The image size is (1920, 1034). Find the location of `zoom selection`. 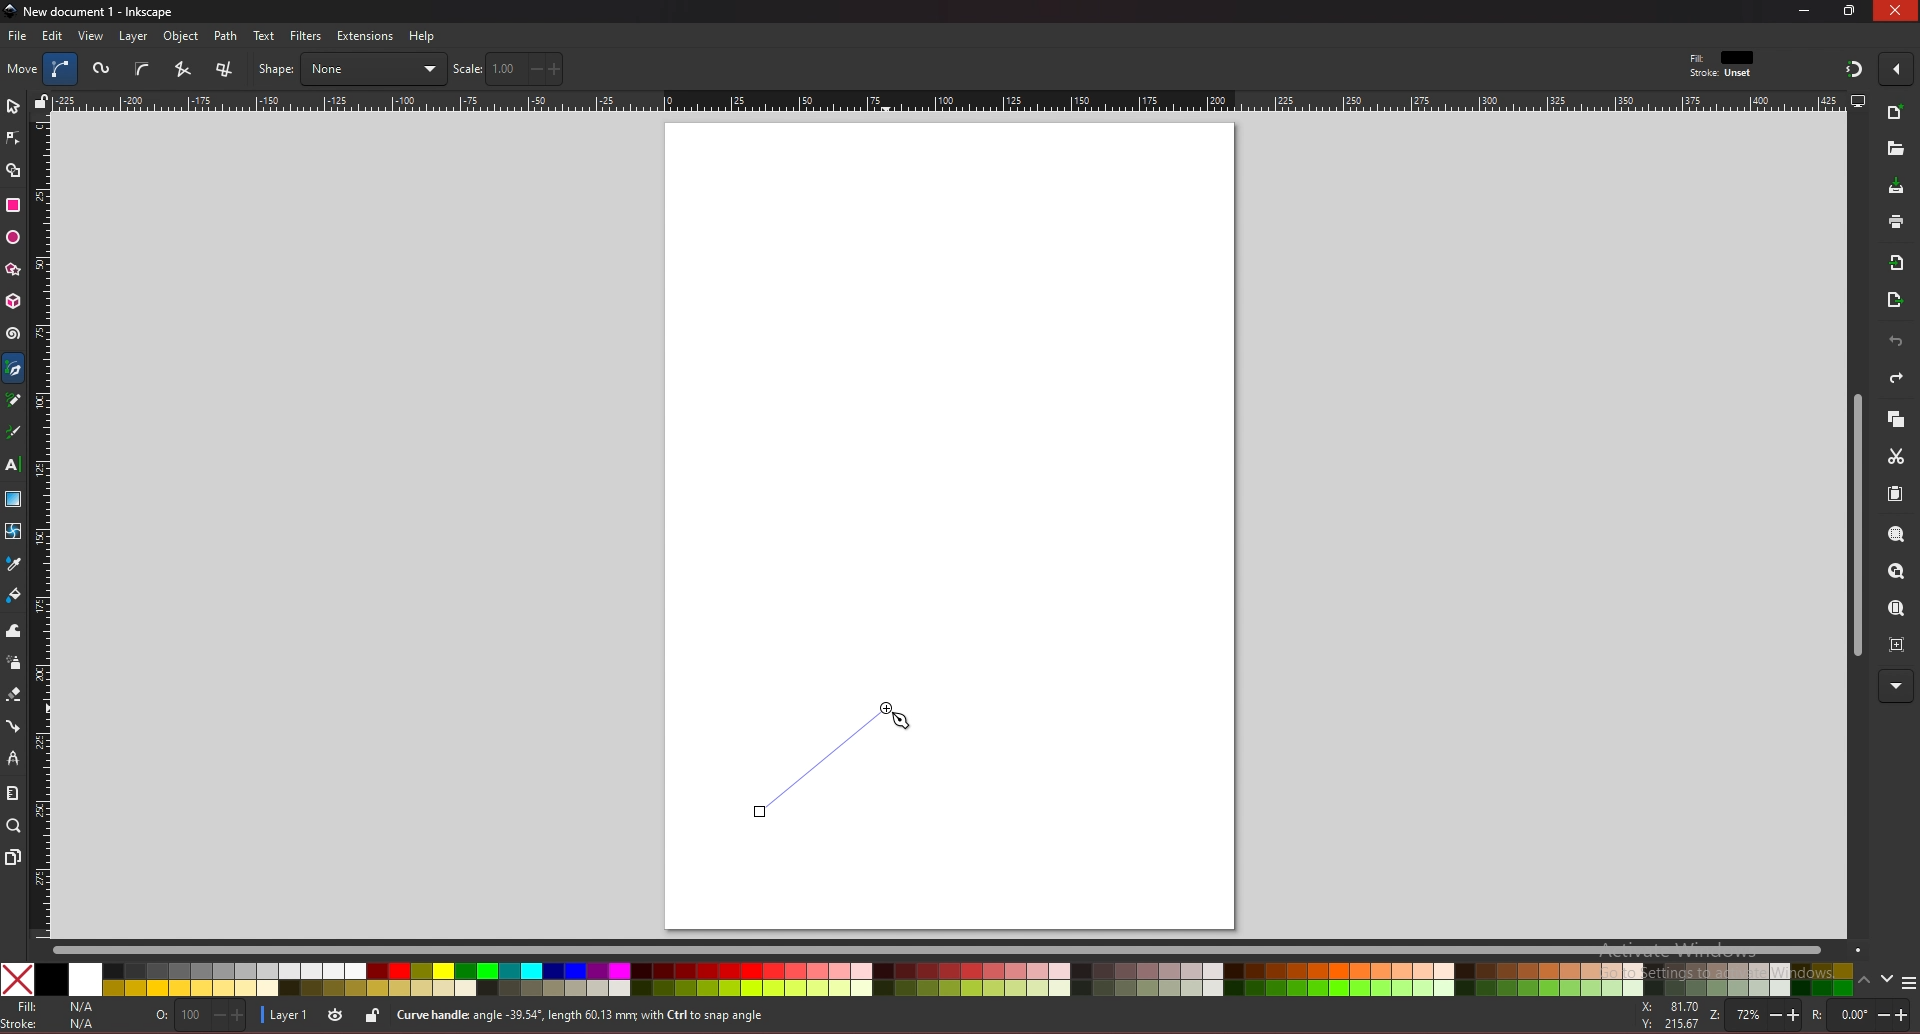

zoom selection is located at coordinates (1898, 536).